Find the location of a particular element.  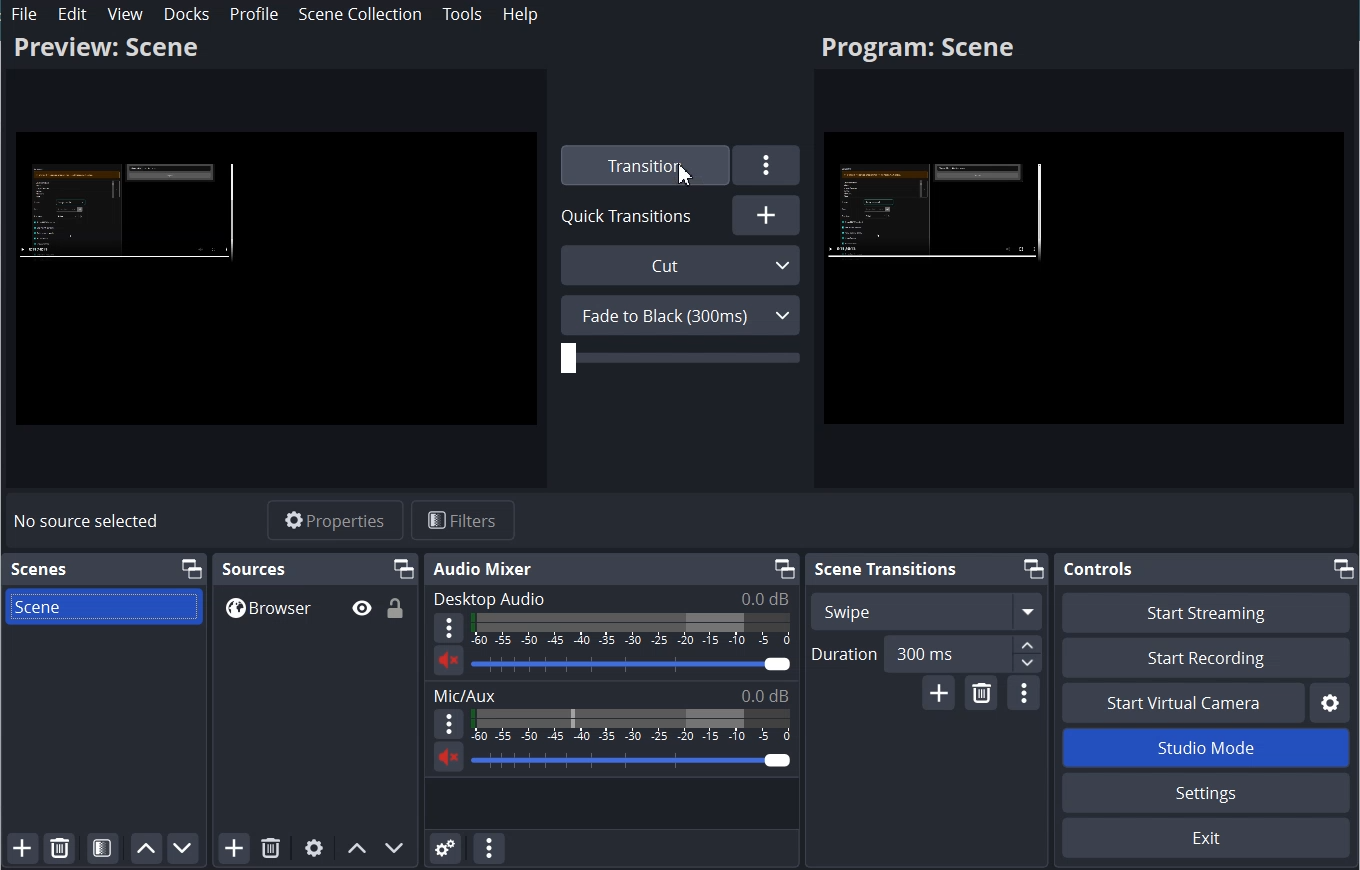

Sound Indicator is located at coordinates (631, 725).